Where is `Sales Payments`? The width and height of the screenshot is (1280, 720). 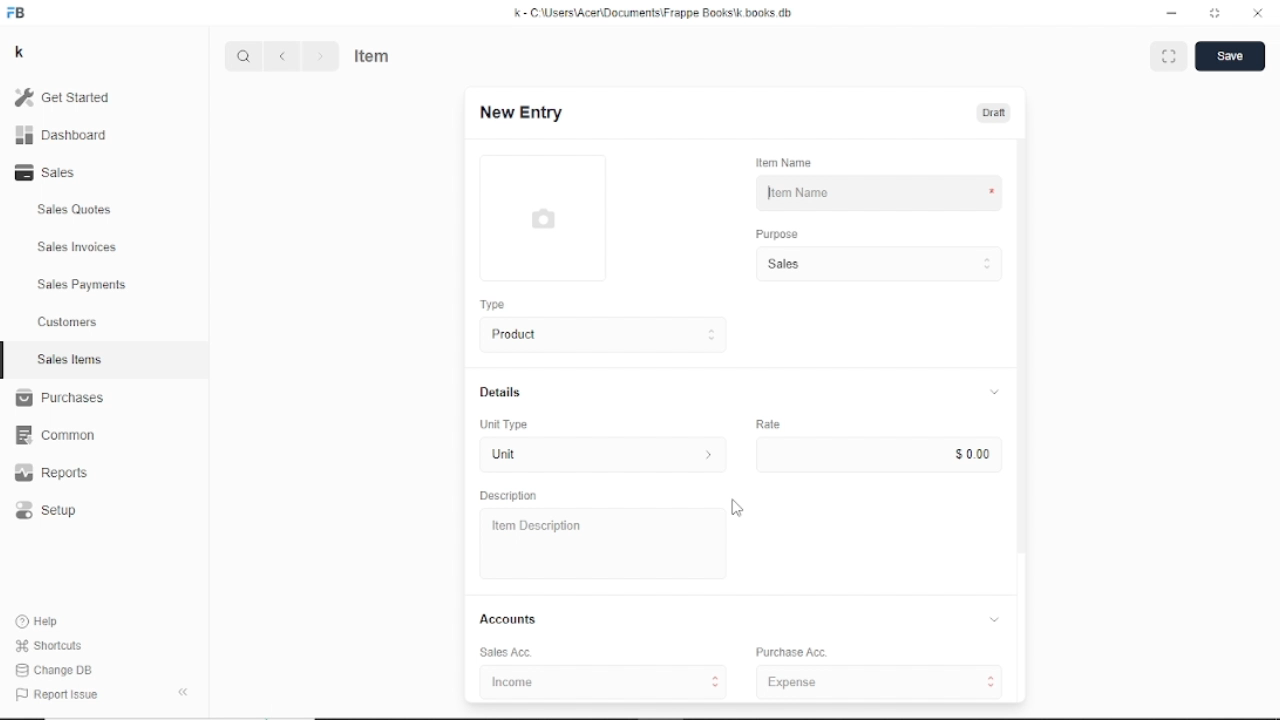 Sales Payments is located at coordinates (83, 284).